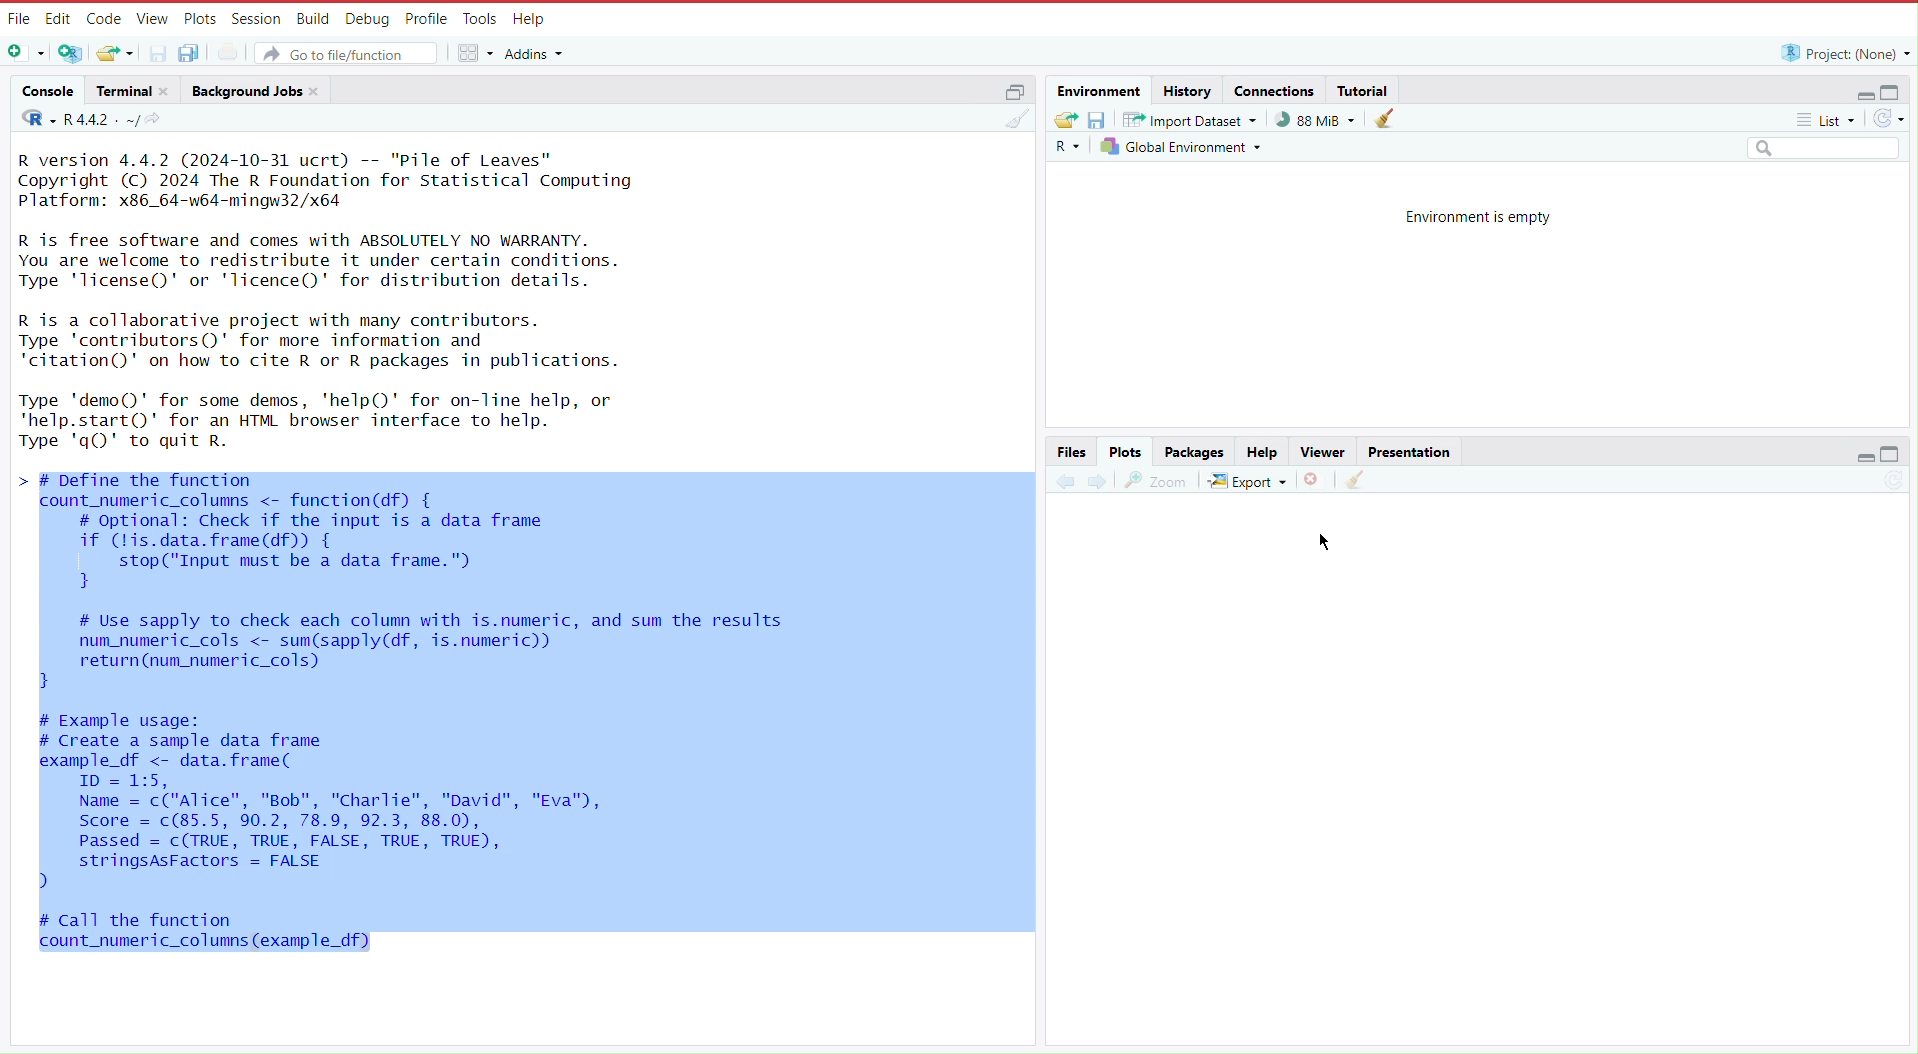 The image size is (1918, 1054). Describe the element at coordinates (1840, 52) in the screenshot. I see `Project (Note)` at that location.